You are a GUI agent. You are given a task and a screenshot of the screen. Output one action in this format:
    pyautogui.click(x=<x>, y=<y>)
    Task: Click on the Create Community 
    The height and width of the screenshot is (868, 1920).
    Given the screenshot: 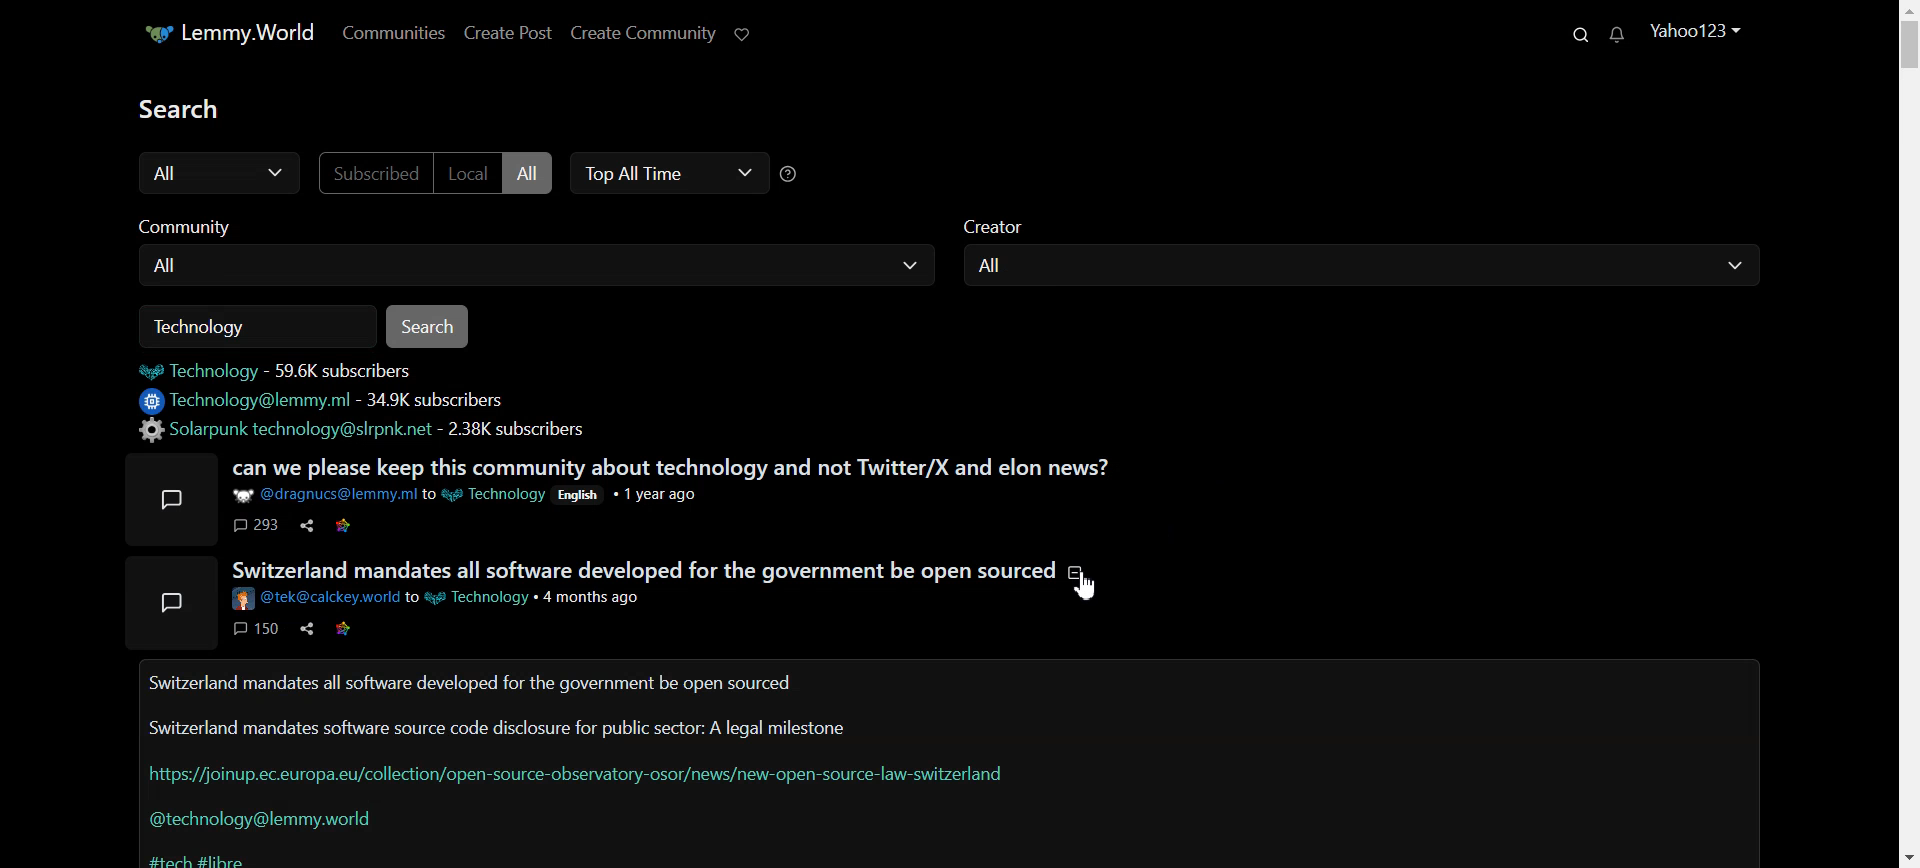 What is the action you would take?
    pyautogui.click(x=646, y=32)
    